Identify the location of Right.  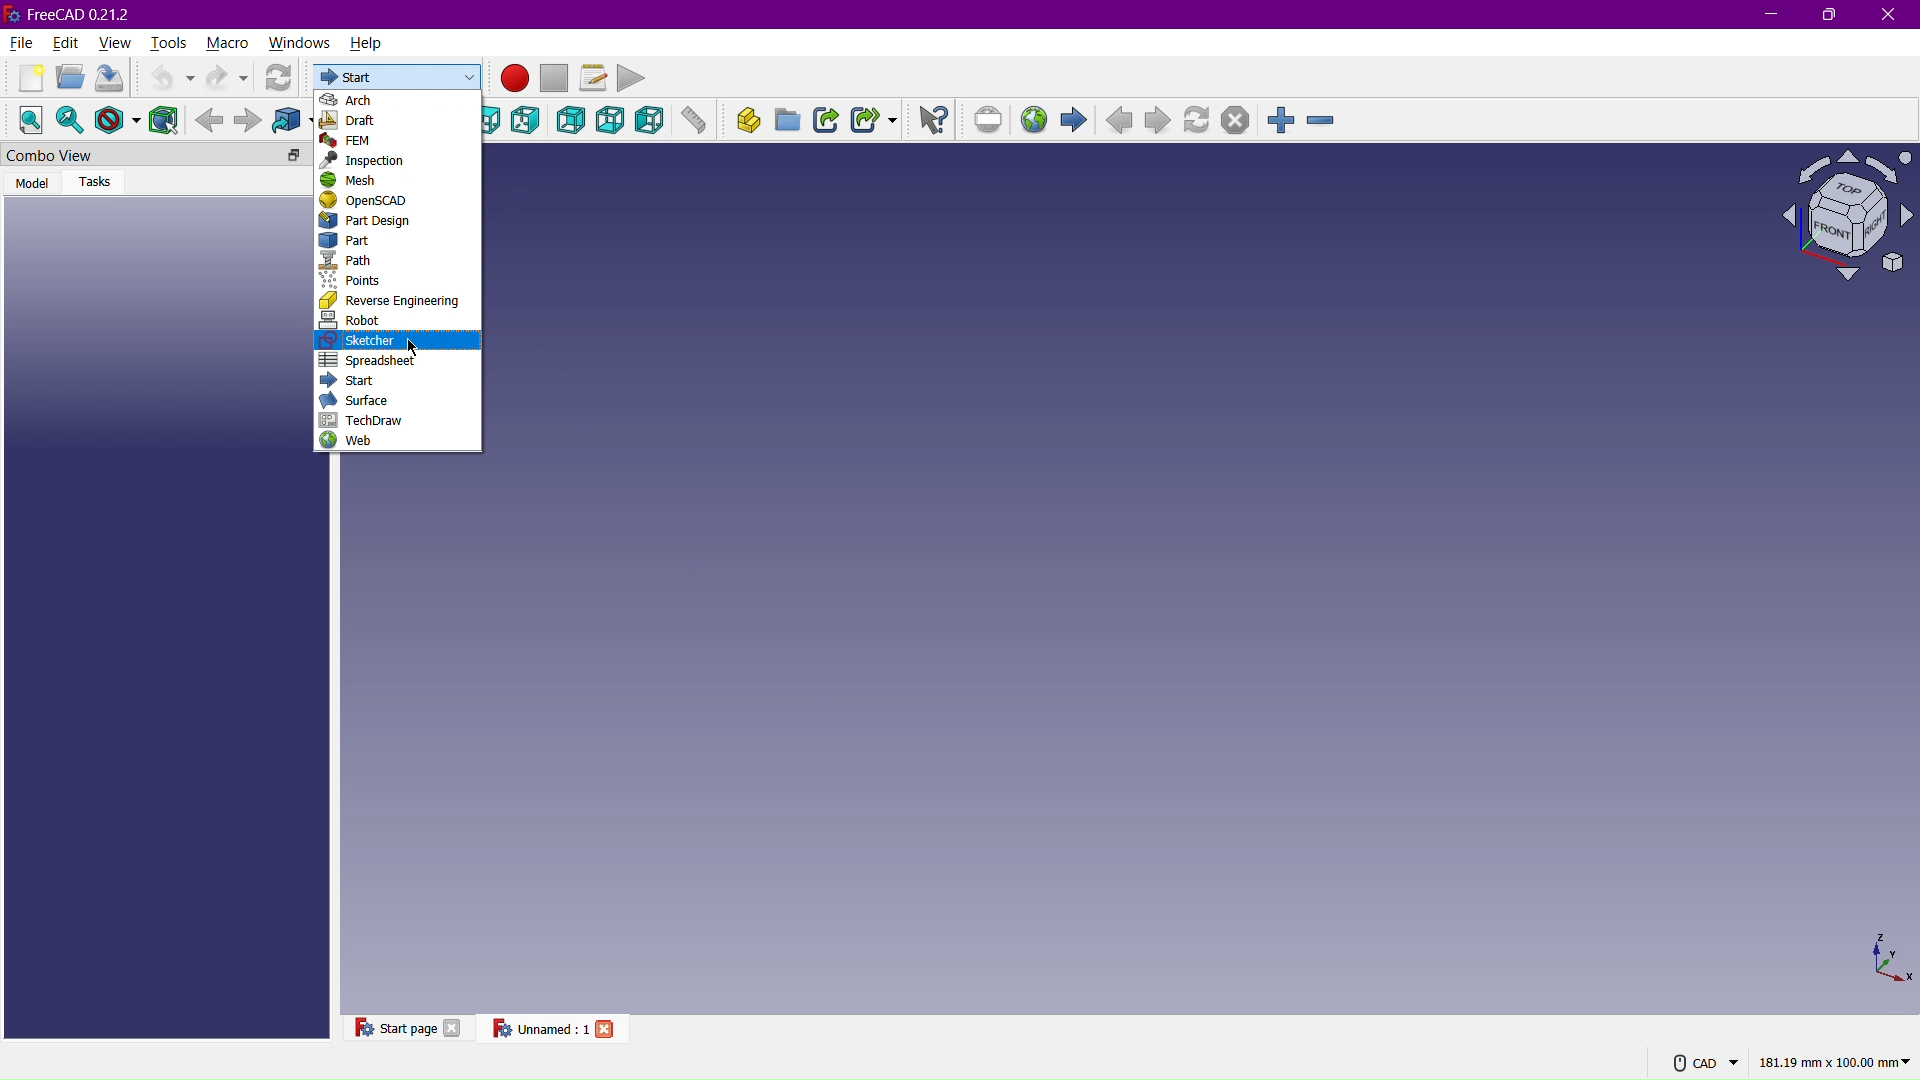
(527, 118).